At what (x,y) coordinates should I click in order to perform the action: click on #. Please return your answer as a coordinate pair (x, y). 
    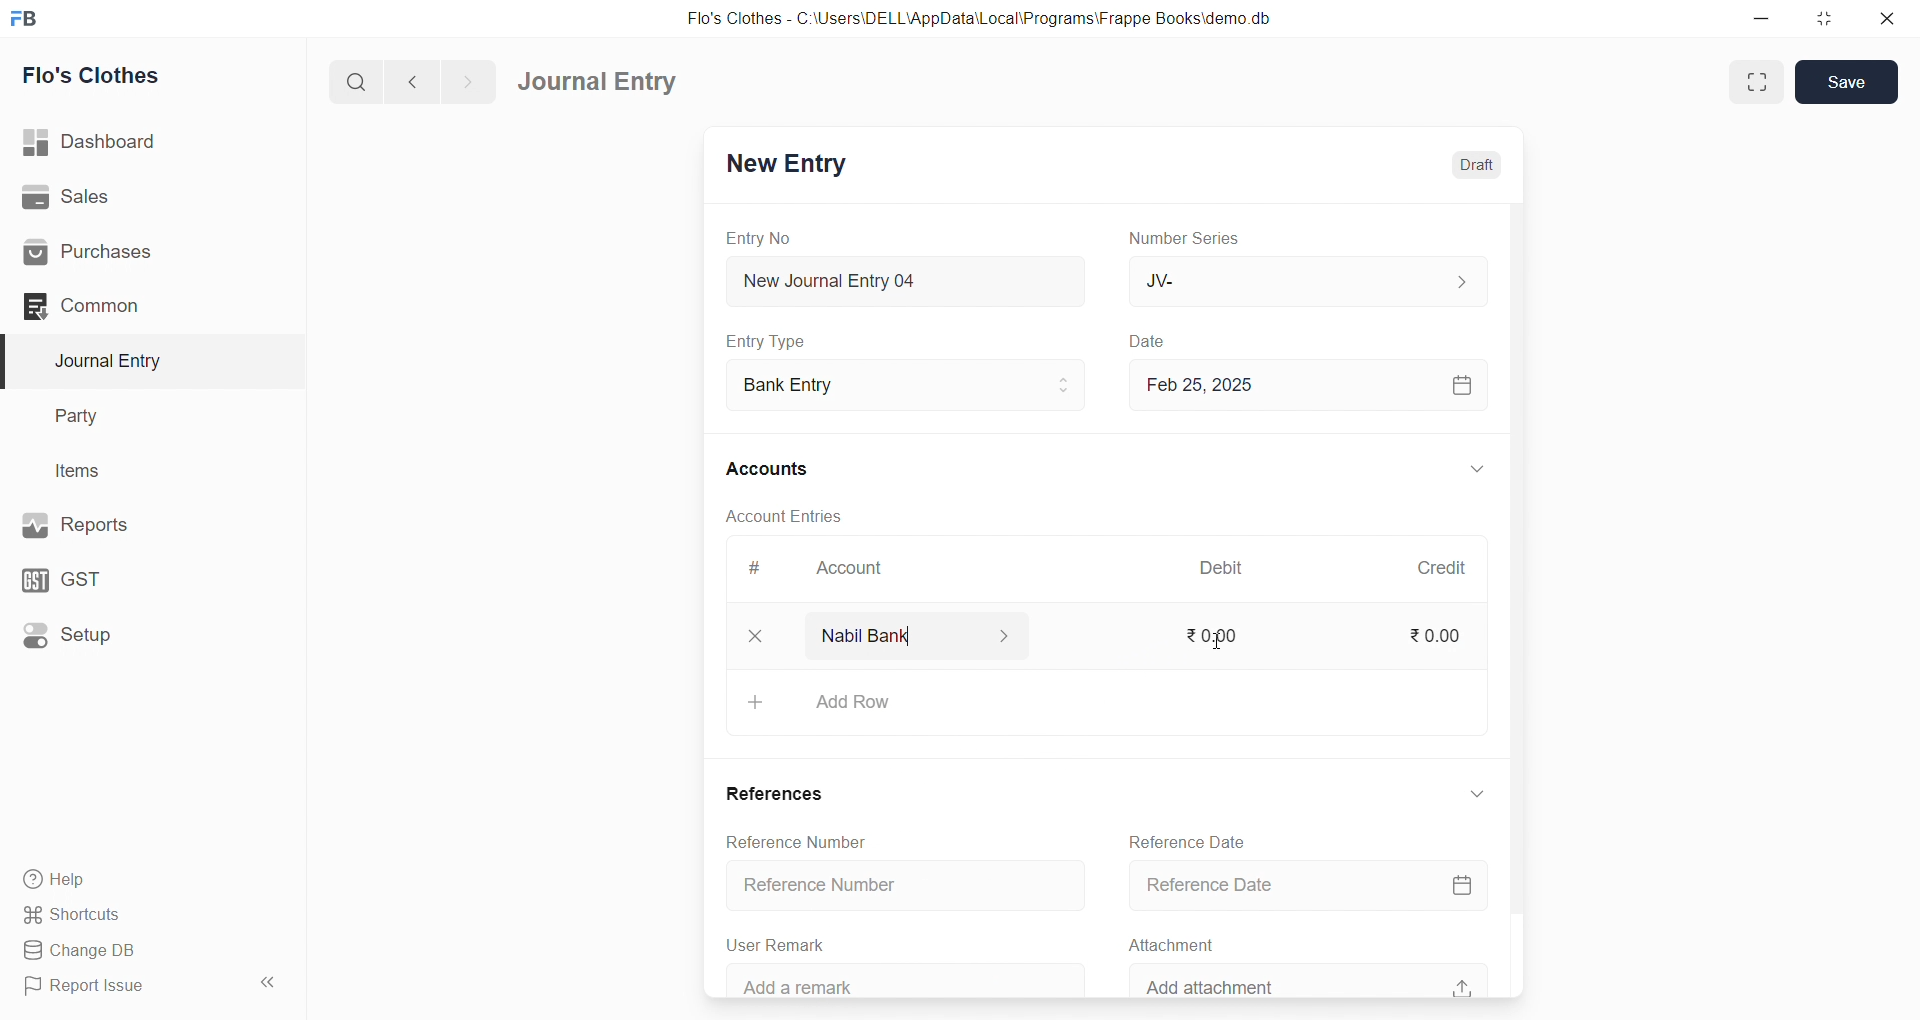
    Looking at the image, I should click on (755, 570).